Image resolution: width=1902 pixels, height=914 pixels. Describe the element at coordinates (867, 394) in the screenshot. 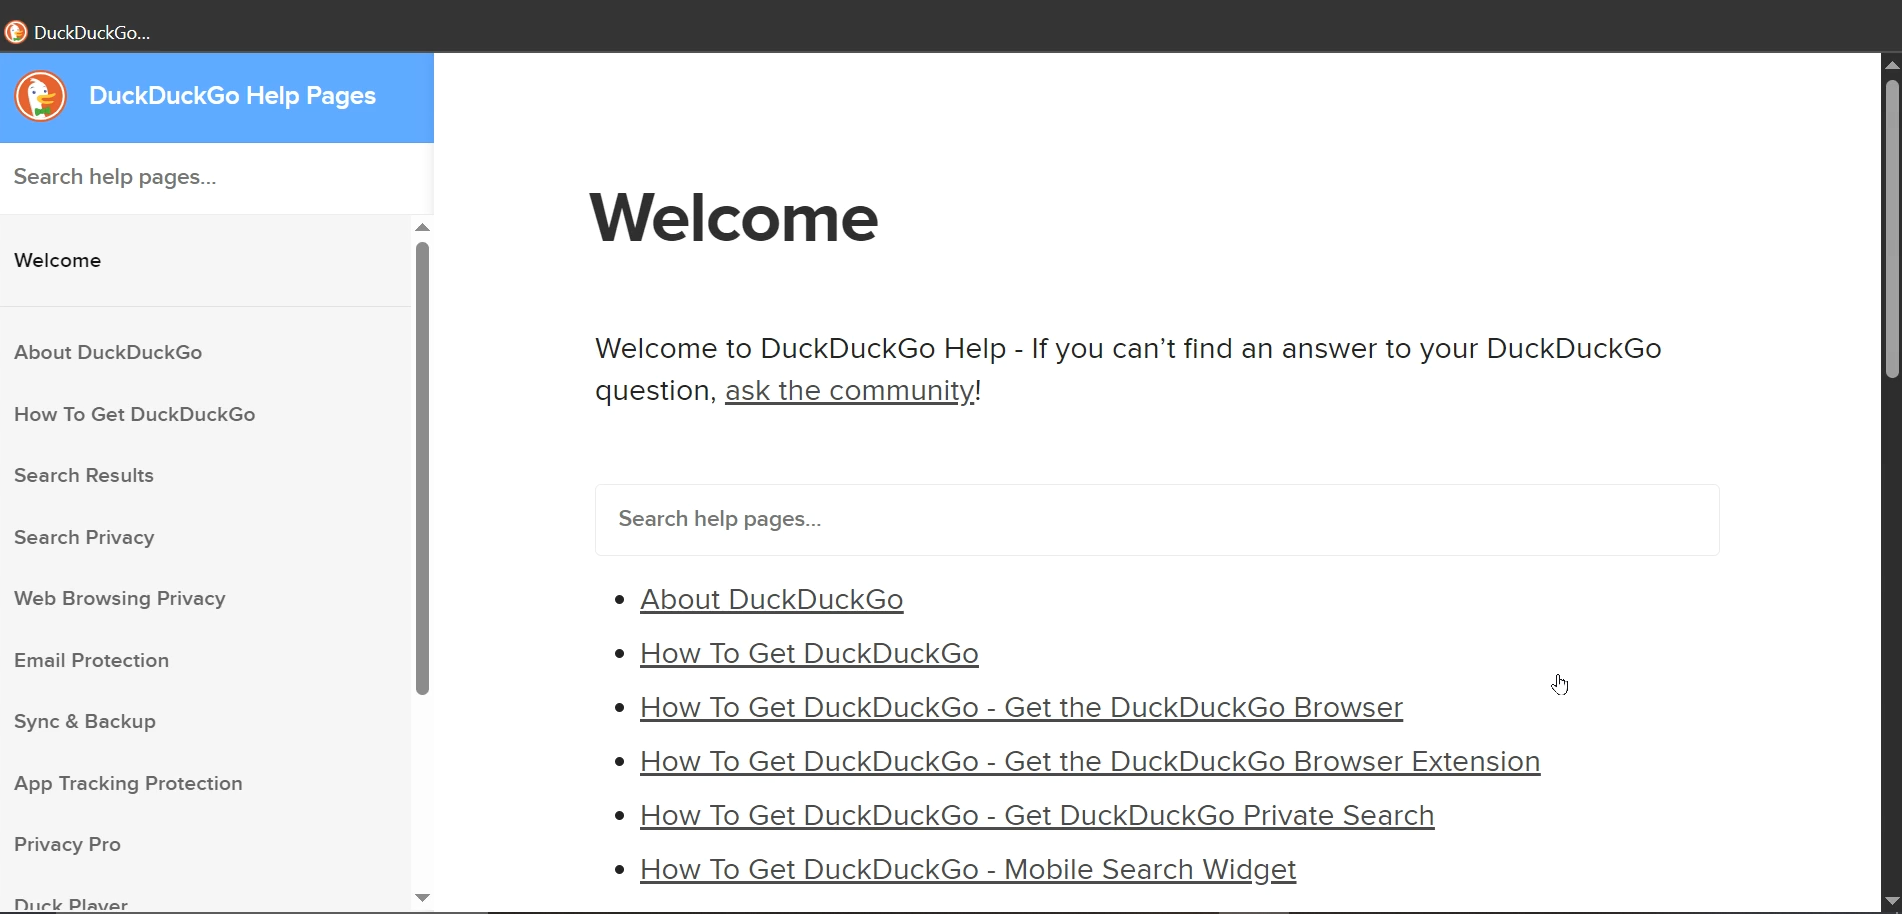

I see `ask the community!` at that location.